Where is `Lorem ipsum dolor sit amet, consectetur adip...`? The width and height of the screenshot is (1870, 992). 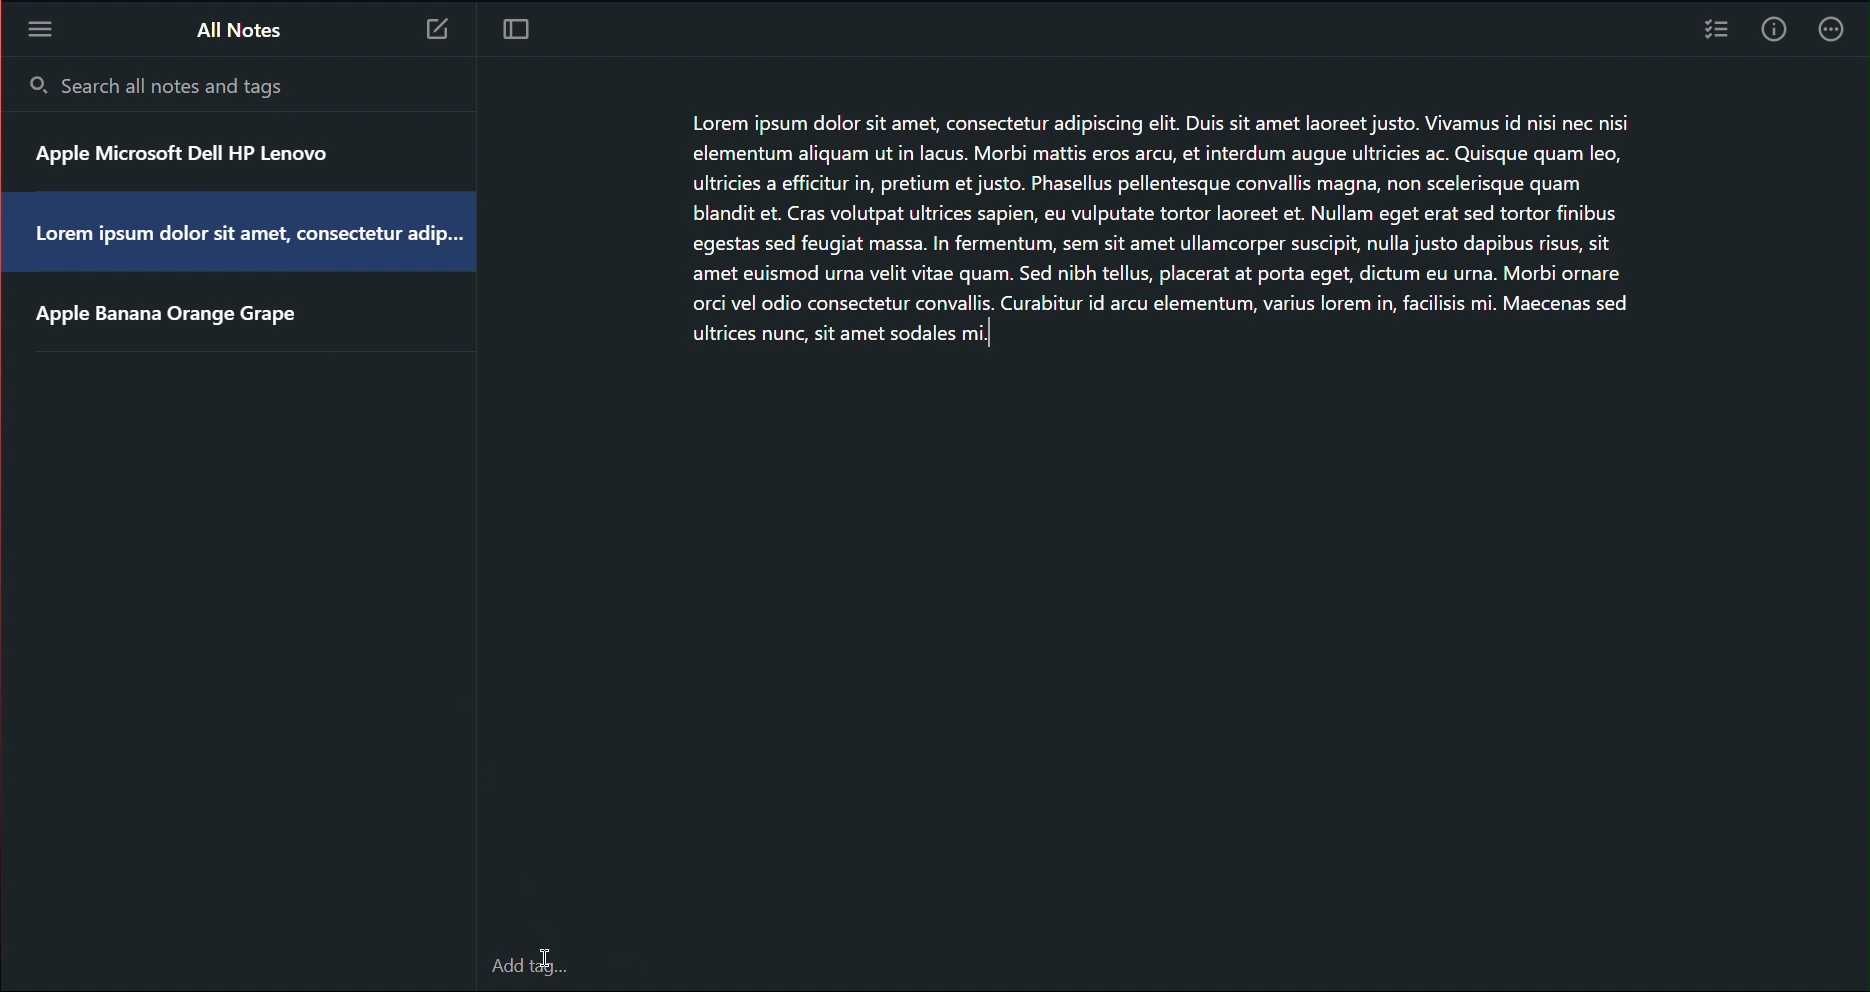
Lorem ipsum dolor sit amet, consectetur adip... is located at coordinates (243, 241).